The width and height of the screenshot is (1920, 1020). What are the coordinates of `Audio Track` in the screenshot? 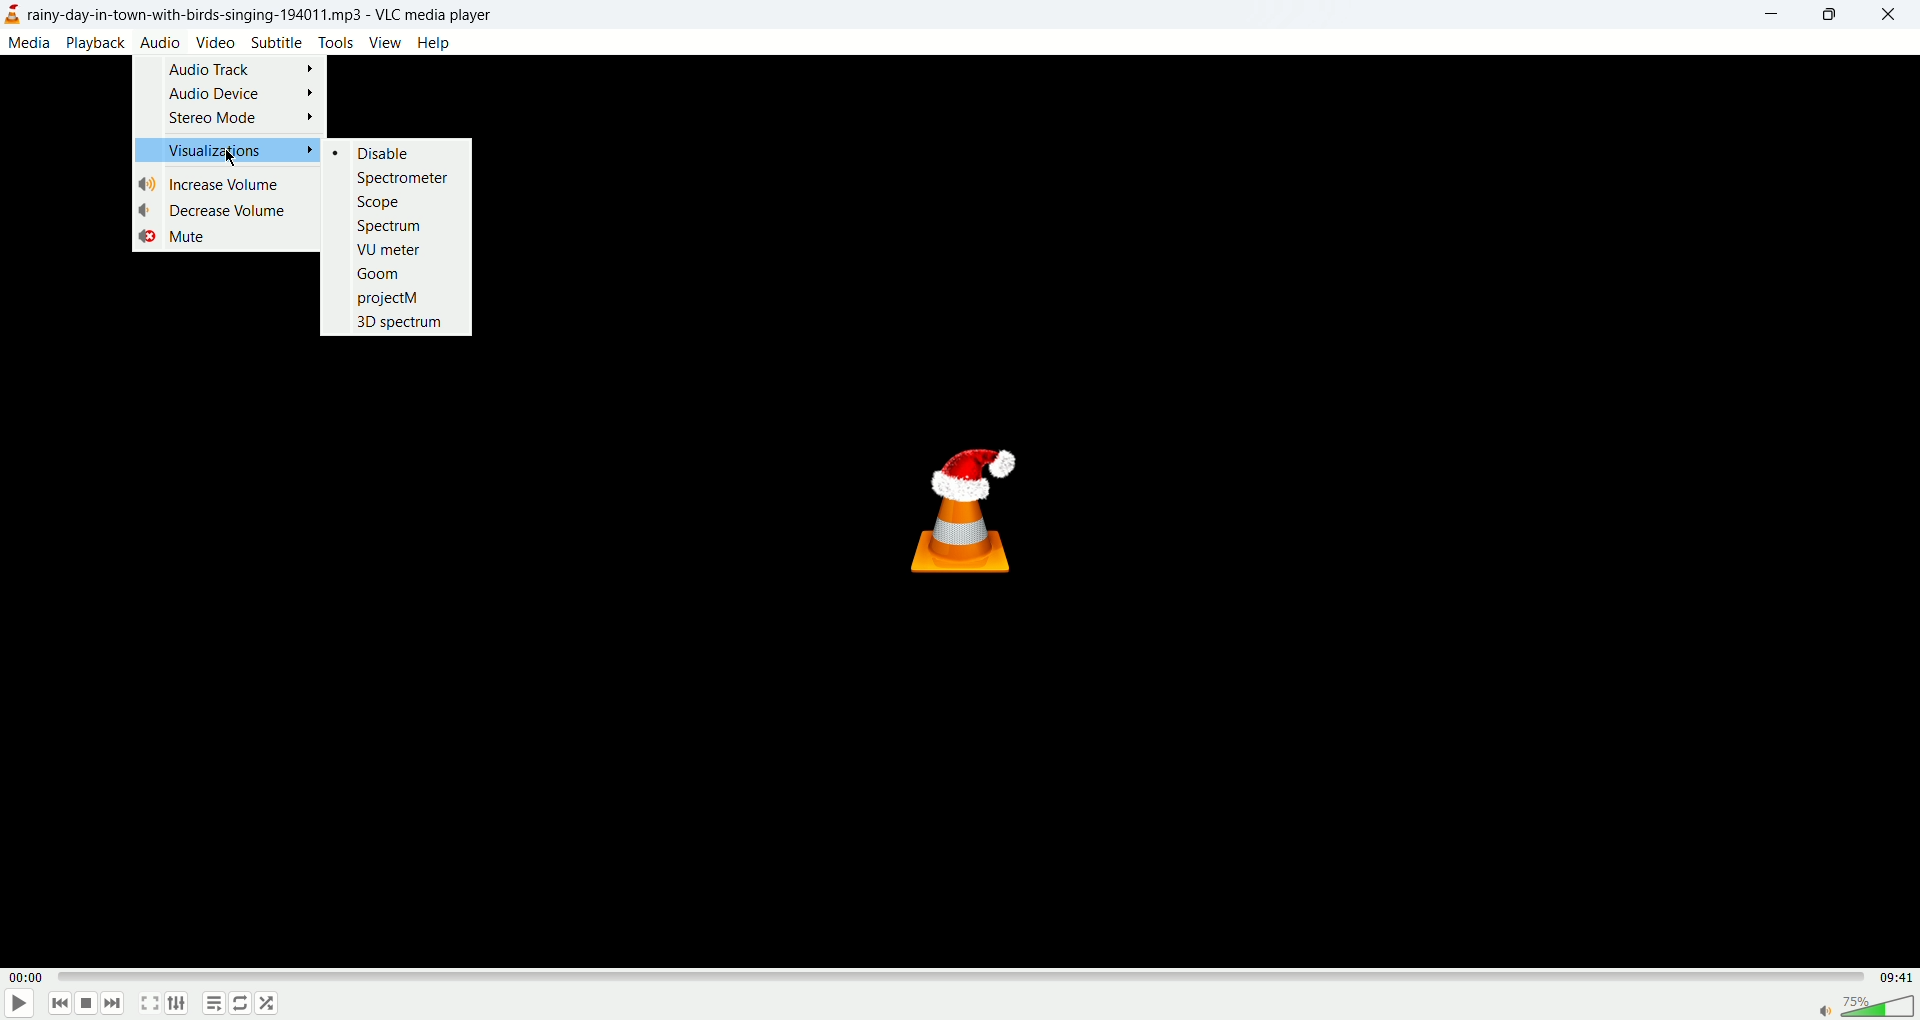 It's located at (241, 70).